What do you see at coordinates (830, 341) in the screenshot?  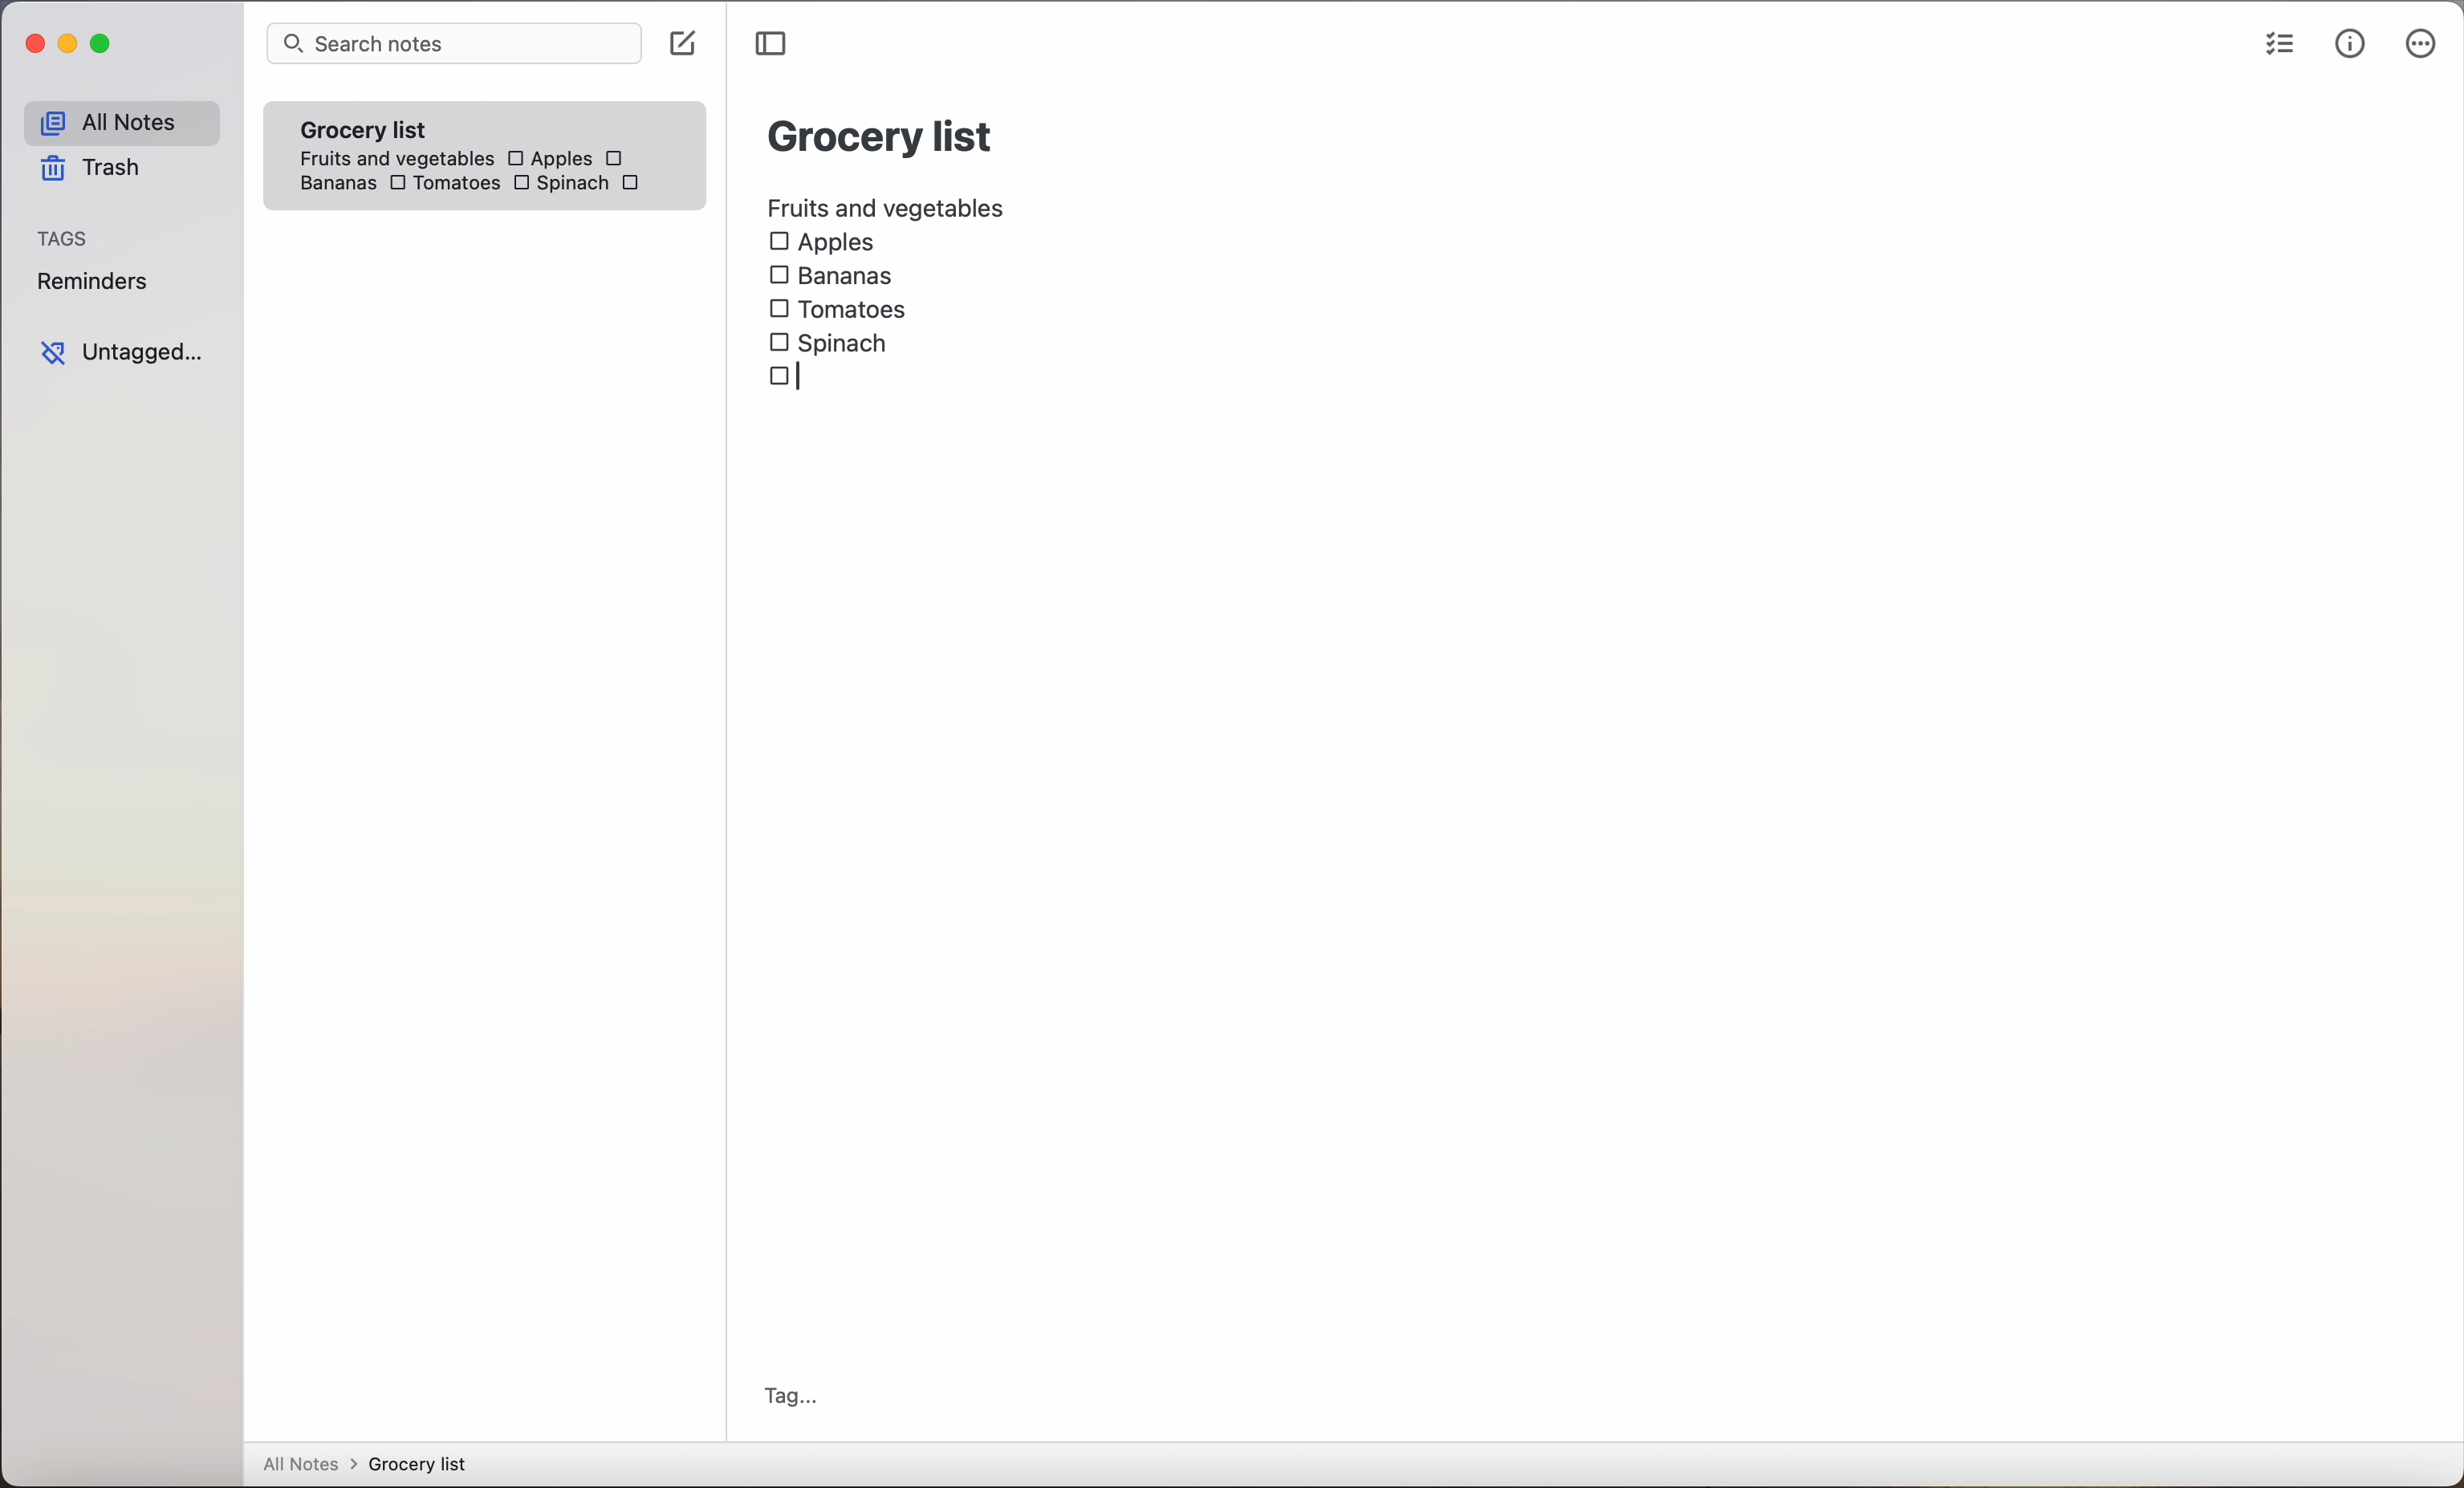 I see `Spinach checkbox` at bounding box center [830, 341].